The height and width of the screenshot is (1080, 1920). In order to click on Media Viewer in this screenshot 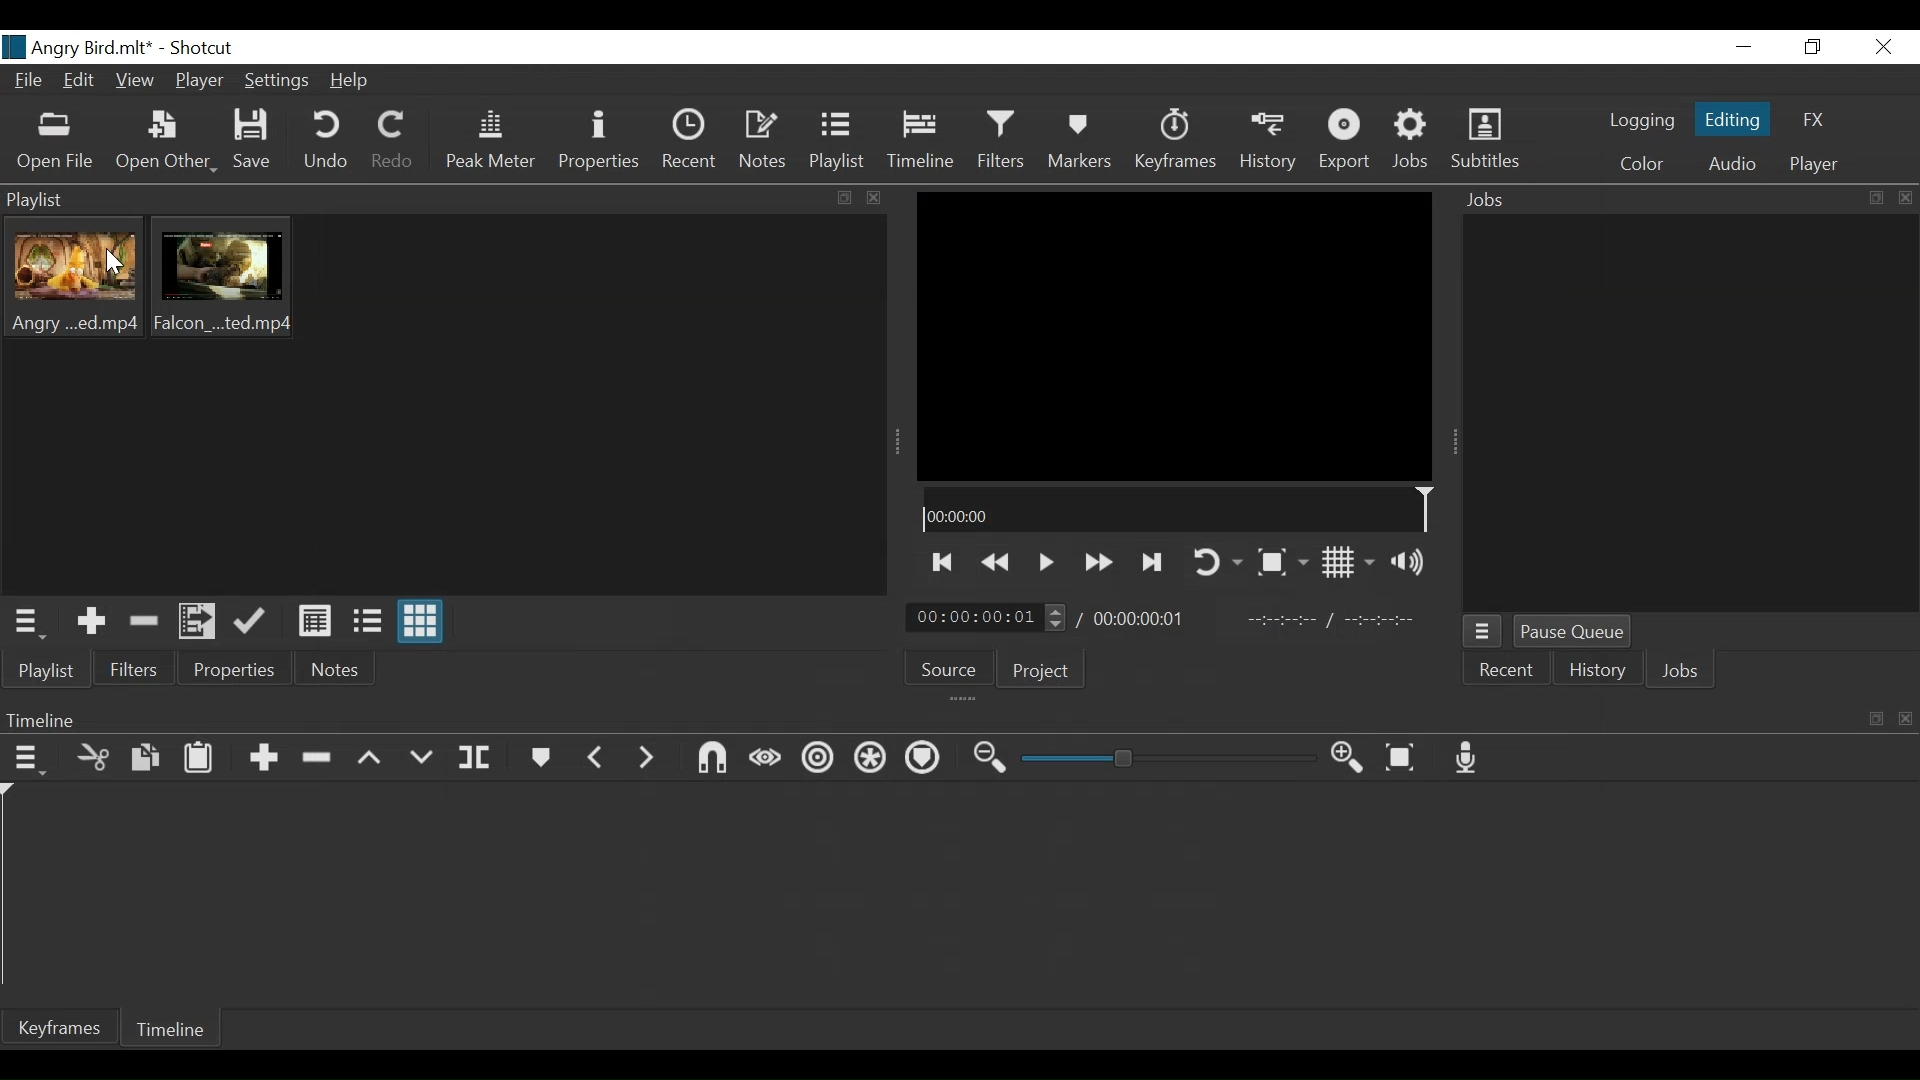, I will do `click(1173, 336)`.